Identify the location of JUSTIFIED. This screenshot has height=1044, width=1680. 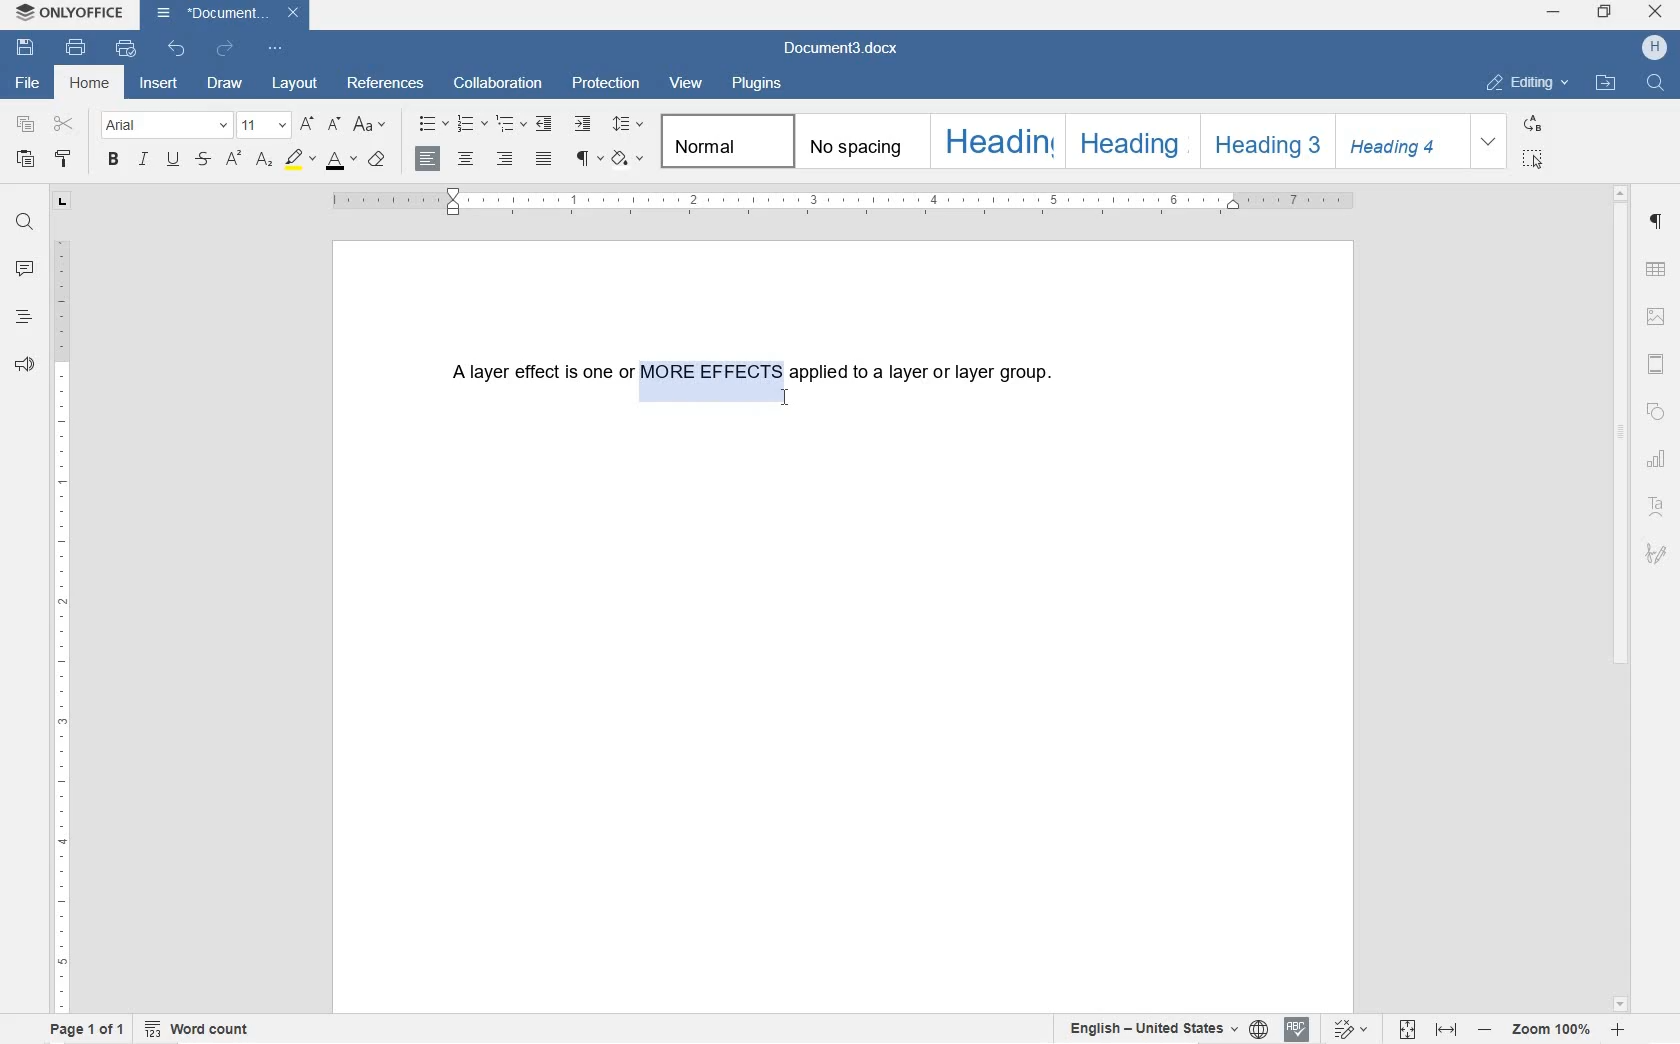
(543, 160).